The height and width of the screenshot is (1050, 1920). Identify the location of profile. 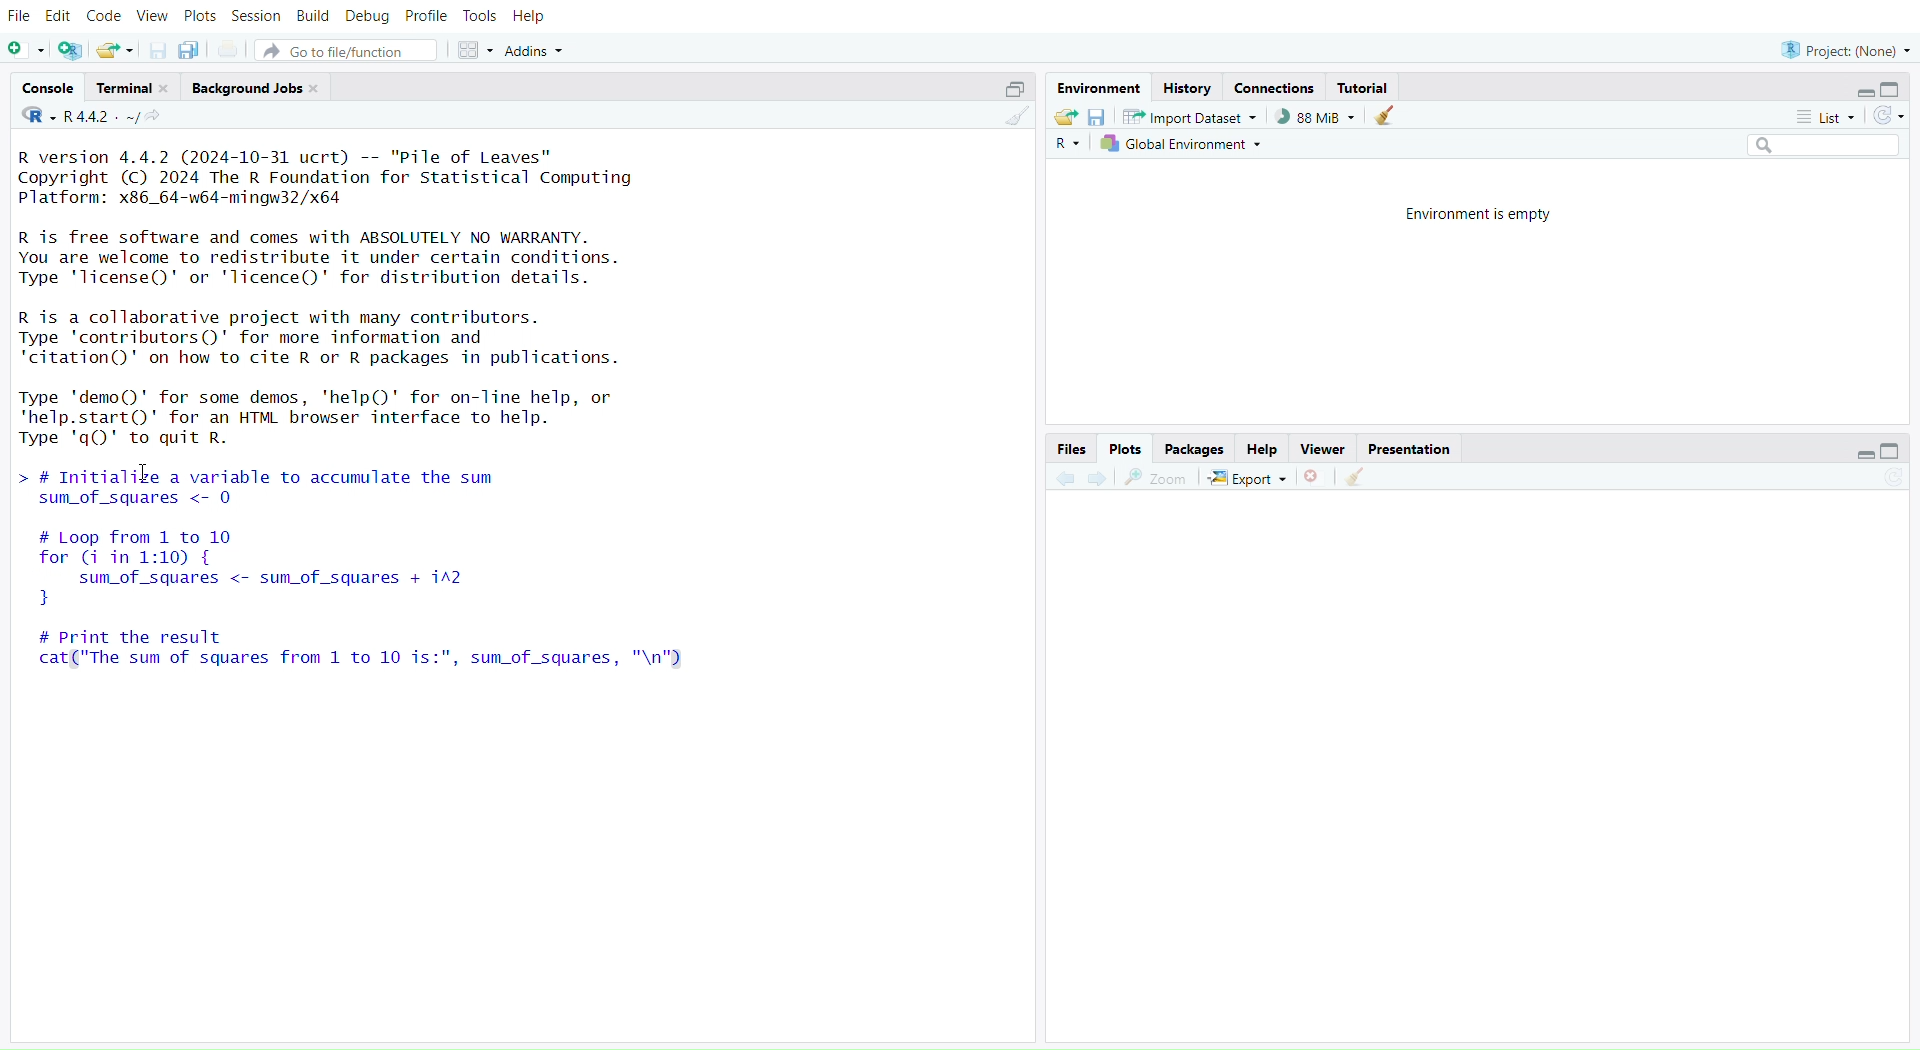
(427, 16).